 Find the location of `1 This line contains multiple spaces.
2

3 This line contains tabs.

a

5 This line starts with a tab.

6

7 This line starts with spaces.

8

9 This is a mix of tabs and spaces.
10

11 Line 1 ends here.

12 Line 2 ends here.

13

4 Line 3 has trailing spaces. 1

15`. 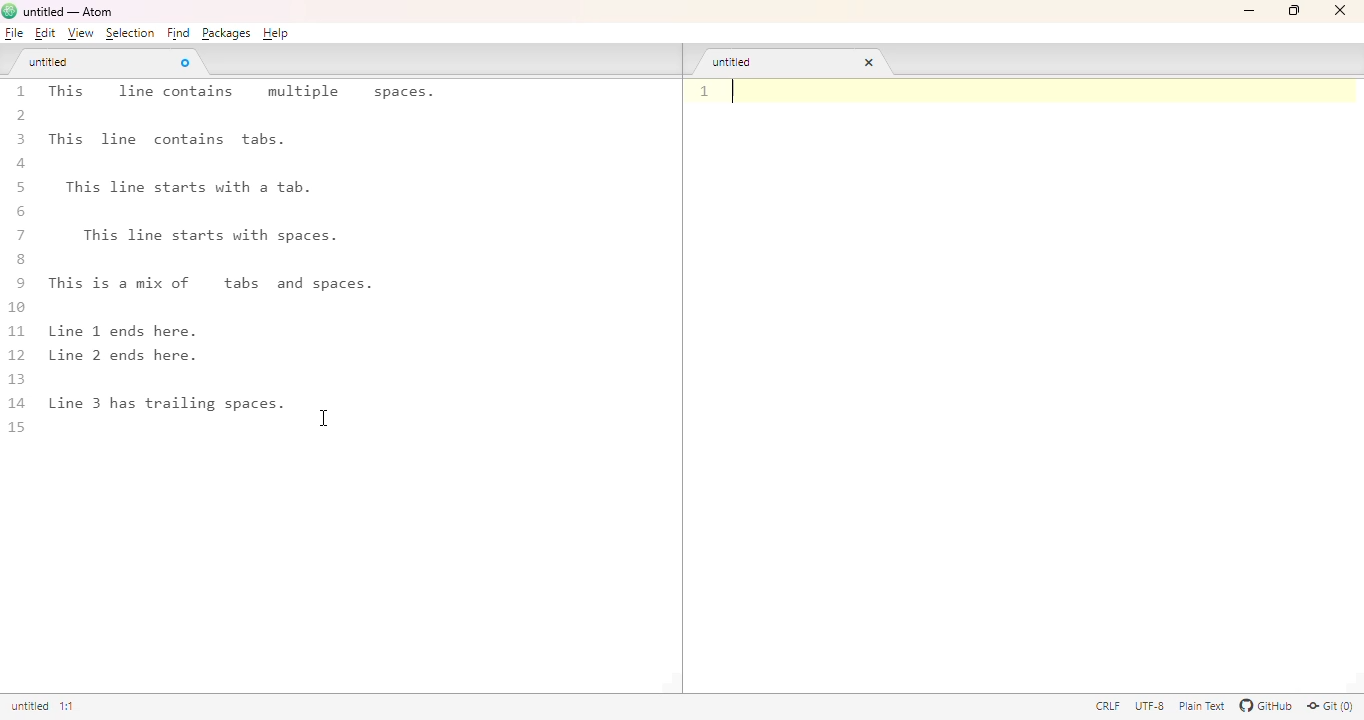

1 This line contains multiple spaces.
2

3 This line contains tabs.

a

5 This line starts with a tab.

6

7 This line starts with spaces.

8

9 This is a mix of tabs and spaces.
10

11 Line 1 ends here.

12 Line 2 ends here.

13

4 Line 3 has trailing spaces. 1

15 is located at coordinates (242, 307).